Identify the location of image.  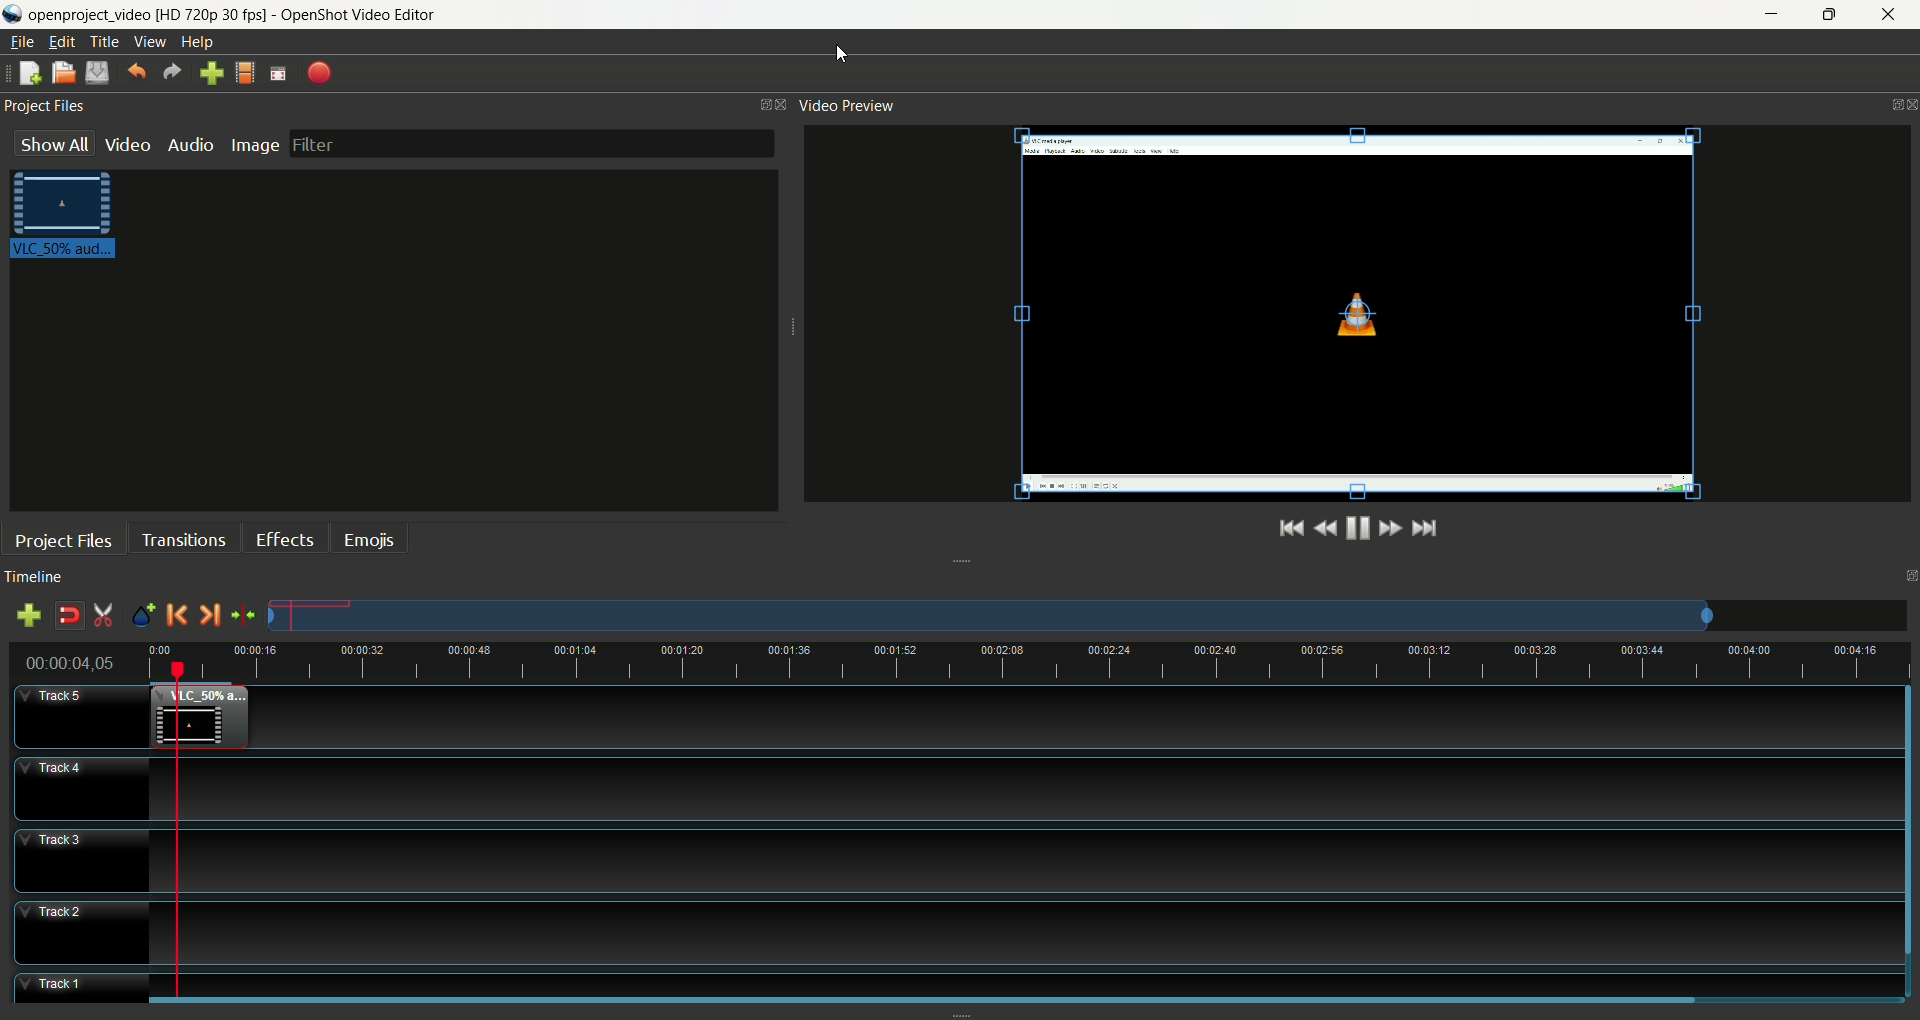
(255, 142).